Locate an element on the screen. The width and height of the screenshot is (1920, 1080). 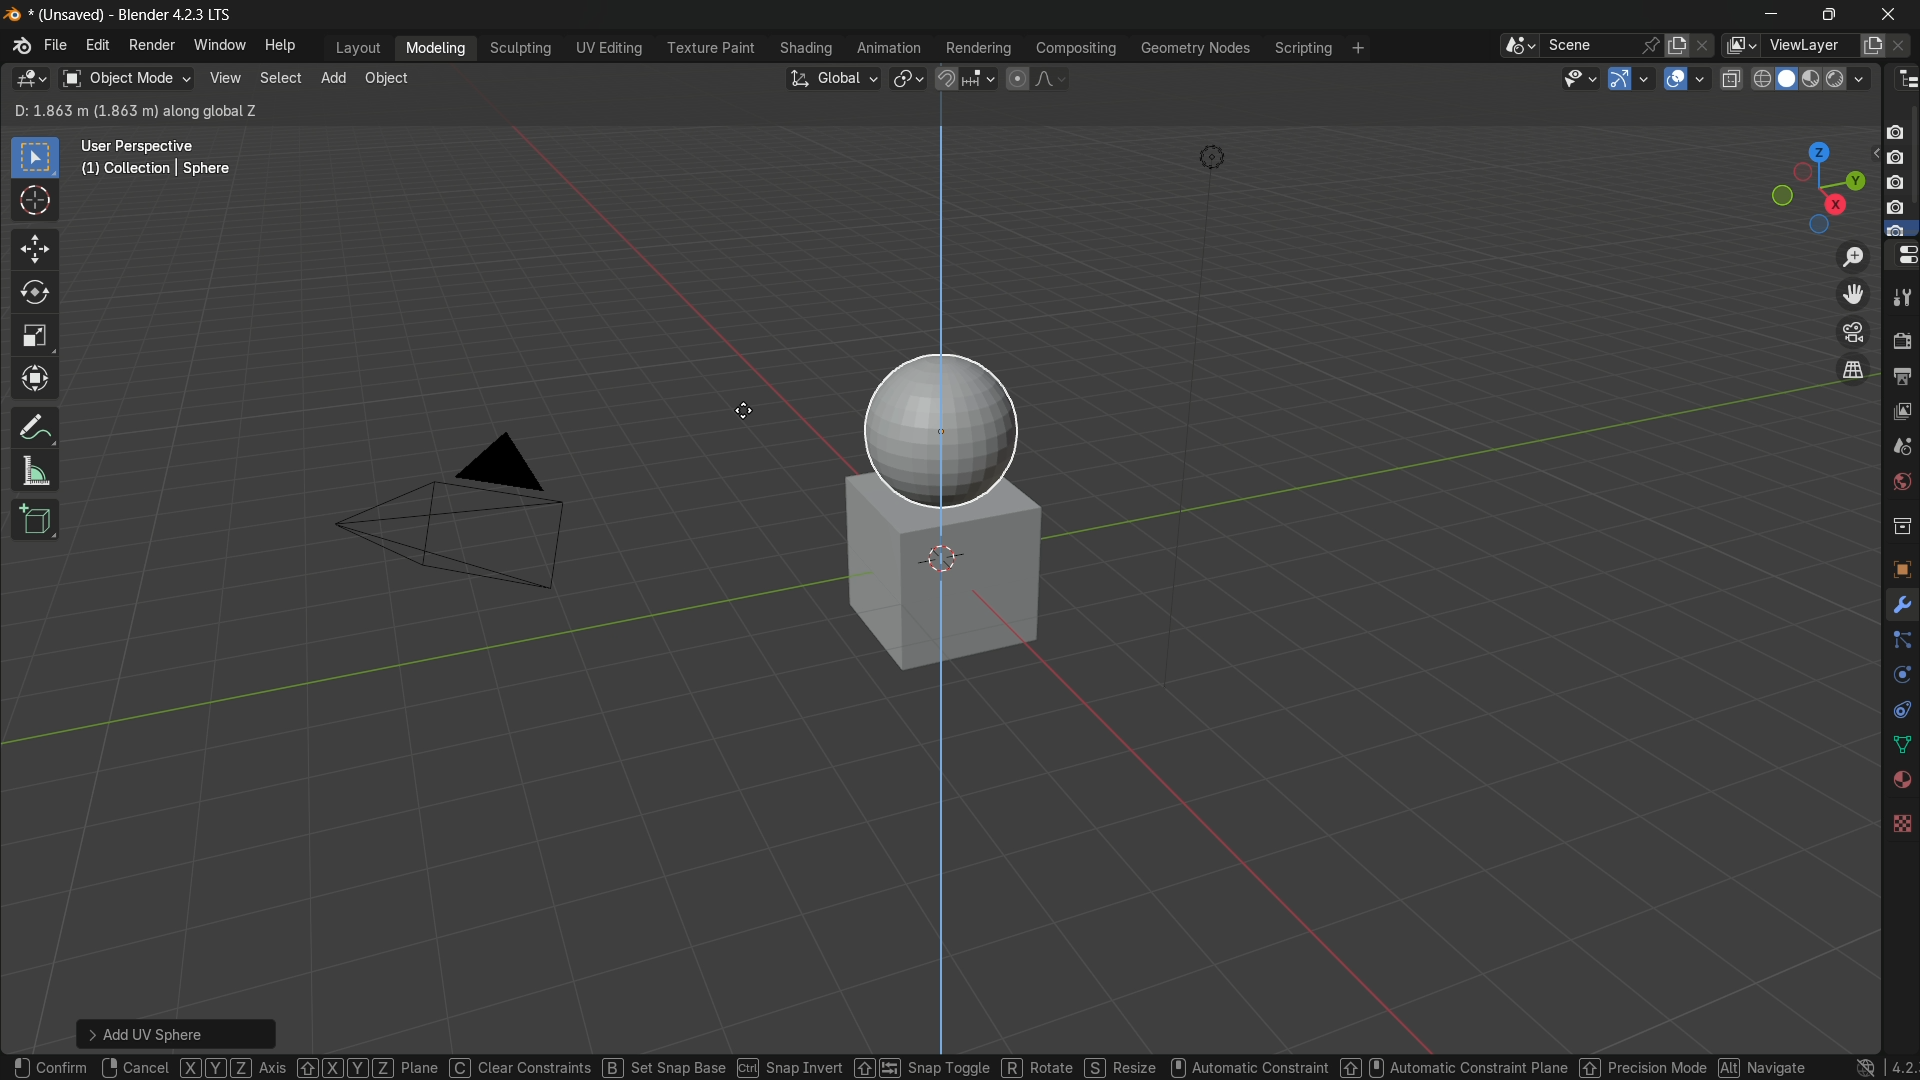
Mesh Data Properties is located at coordinates (1898, 742).